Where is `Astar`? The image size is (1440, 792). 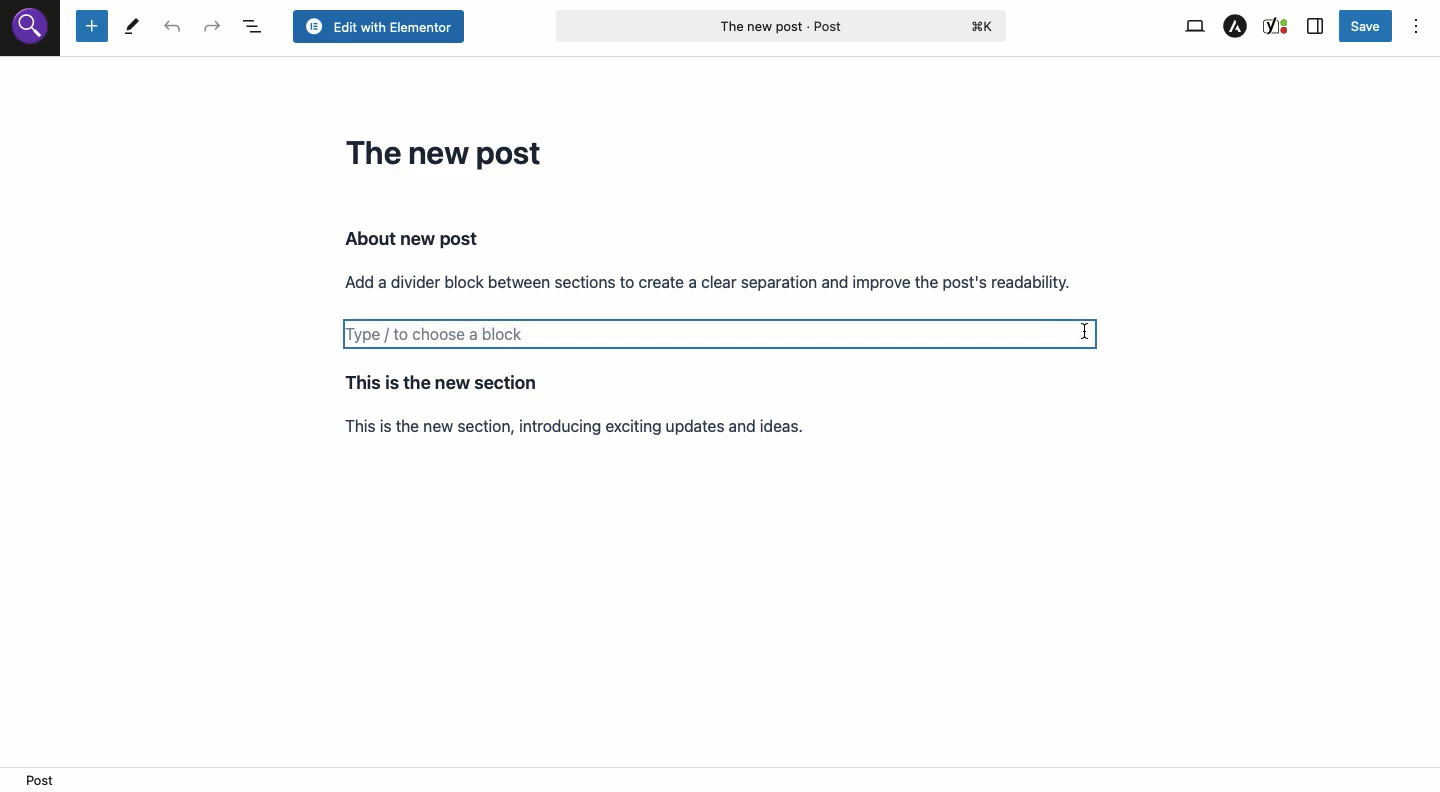 Astar is located at coordinates (1236, 27).